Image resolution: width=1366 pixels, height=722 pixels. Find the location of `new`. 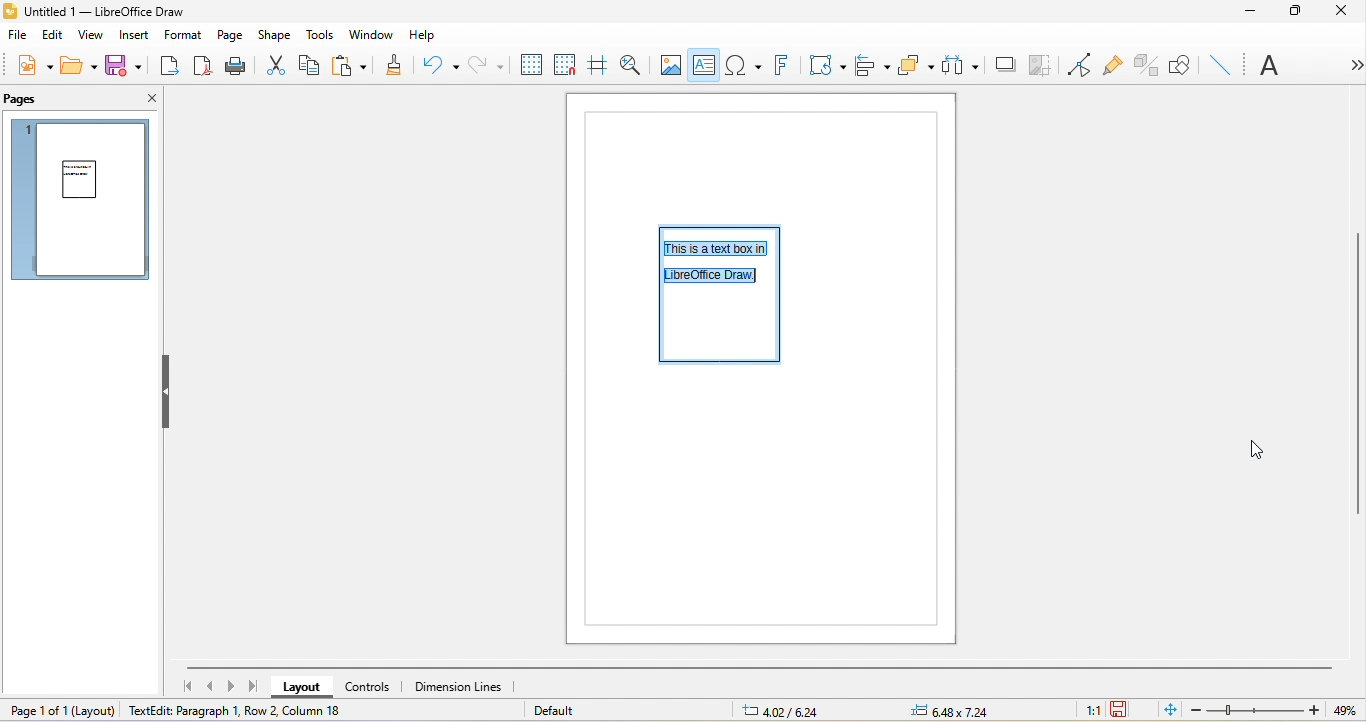

new is located at coordinates (29, 65).